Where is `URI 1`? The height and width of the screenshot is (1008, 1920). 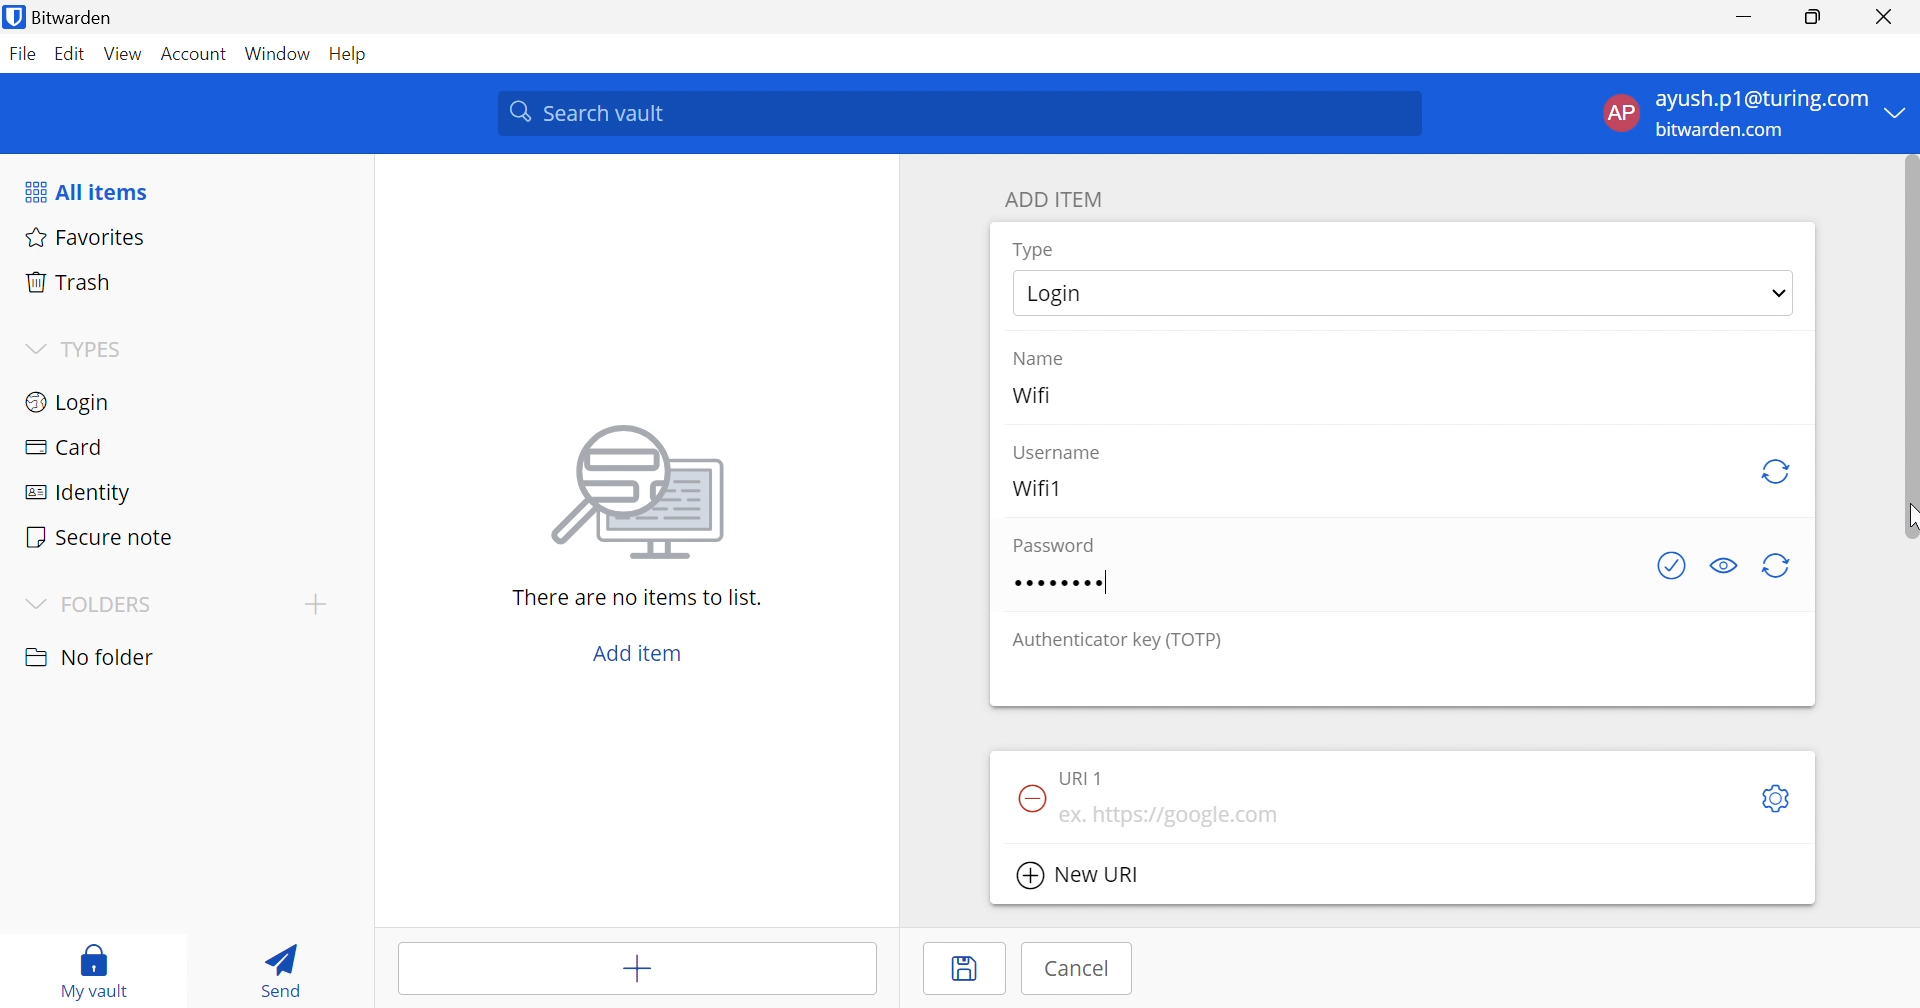
URI 1 is located at coordinates (1085, 776).